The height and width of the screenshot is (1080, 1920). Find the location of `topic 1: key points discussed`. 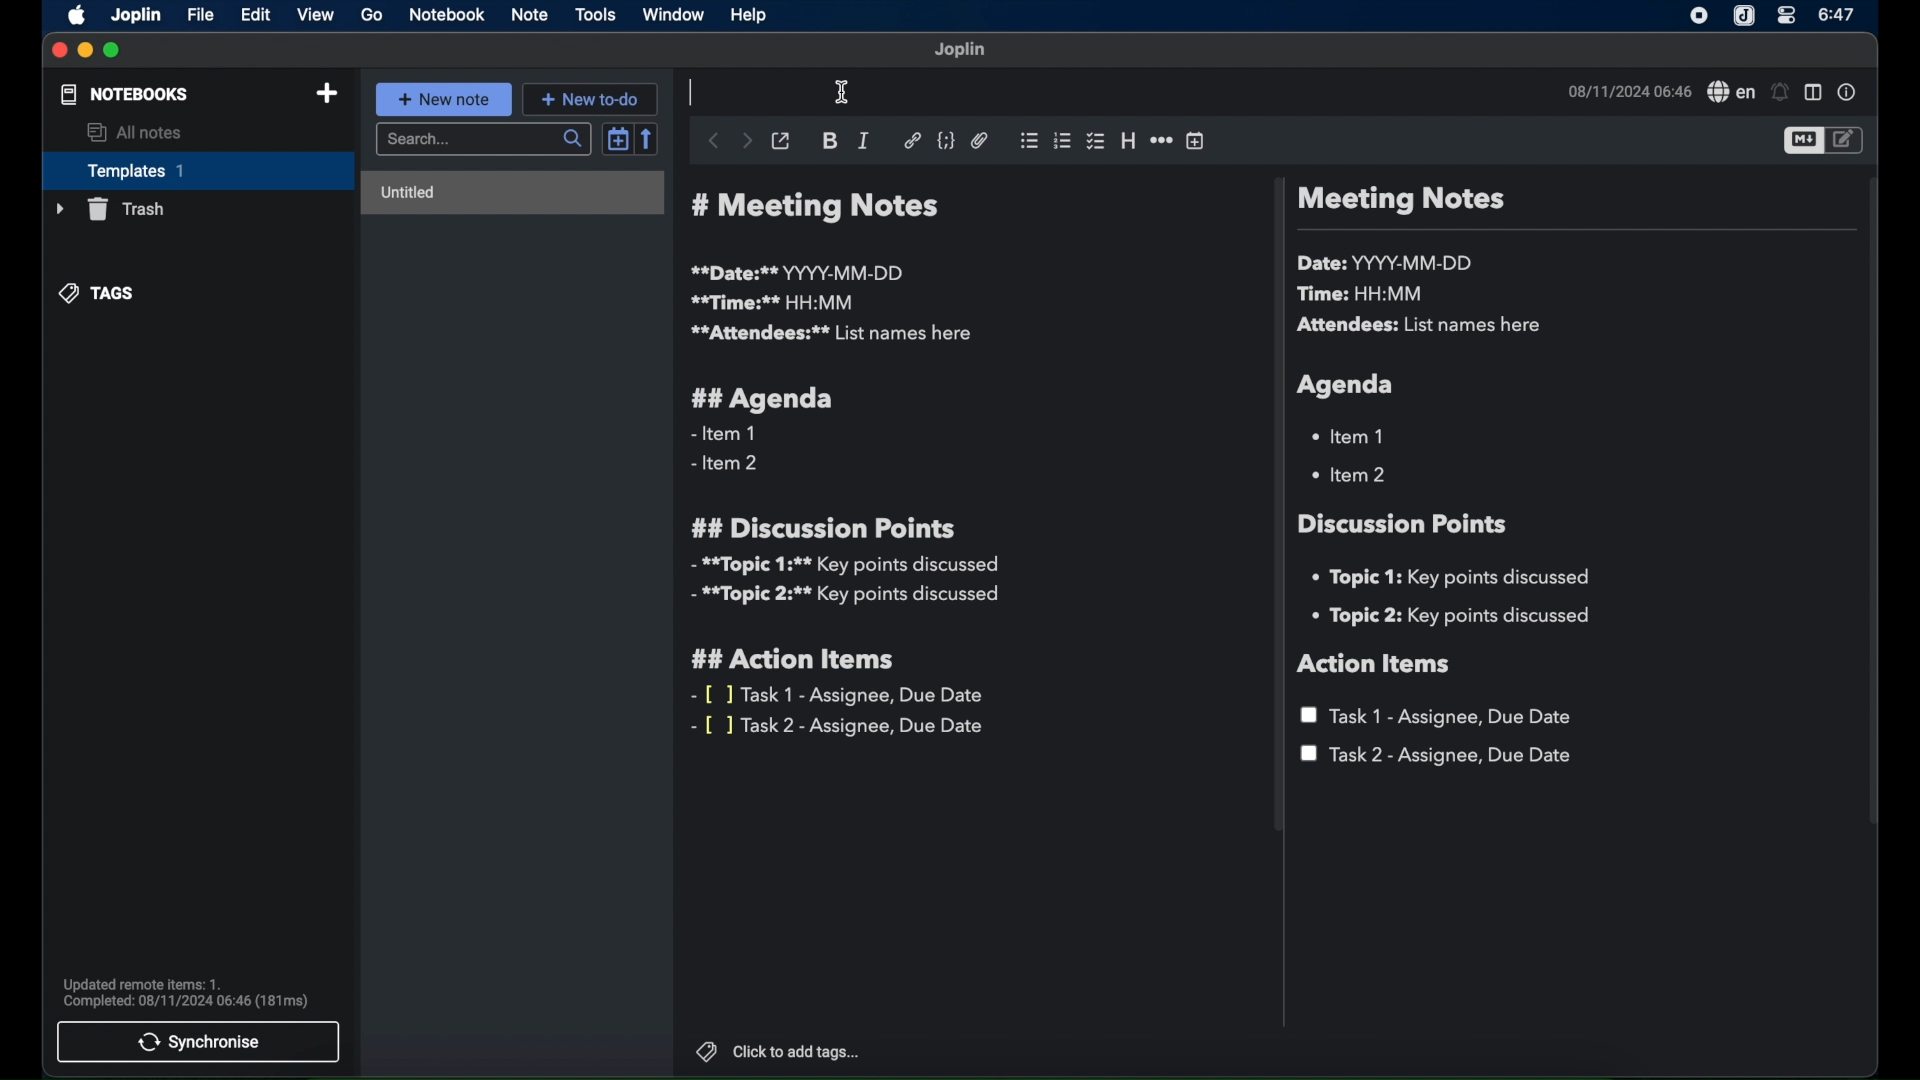

topic 1: key points discussed is located at coordinates (1458, 577).